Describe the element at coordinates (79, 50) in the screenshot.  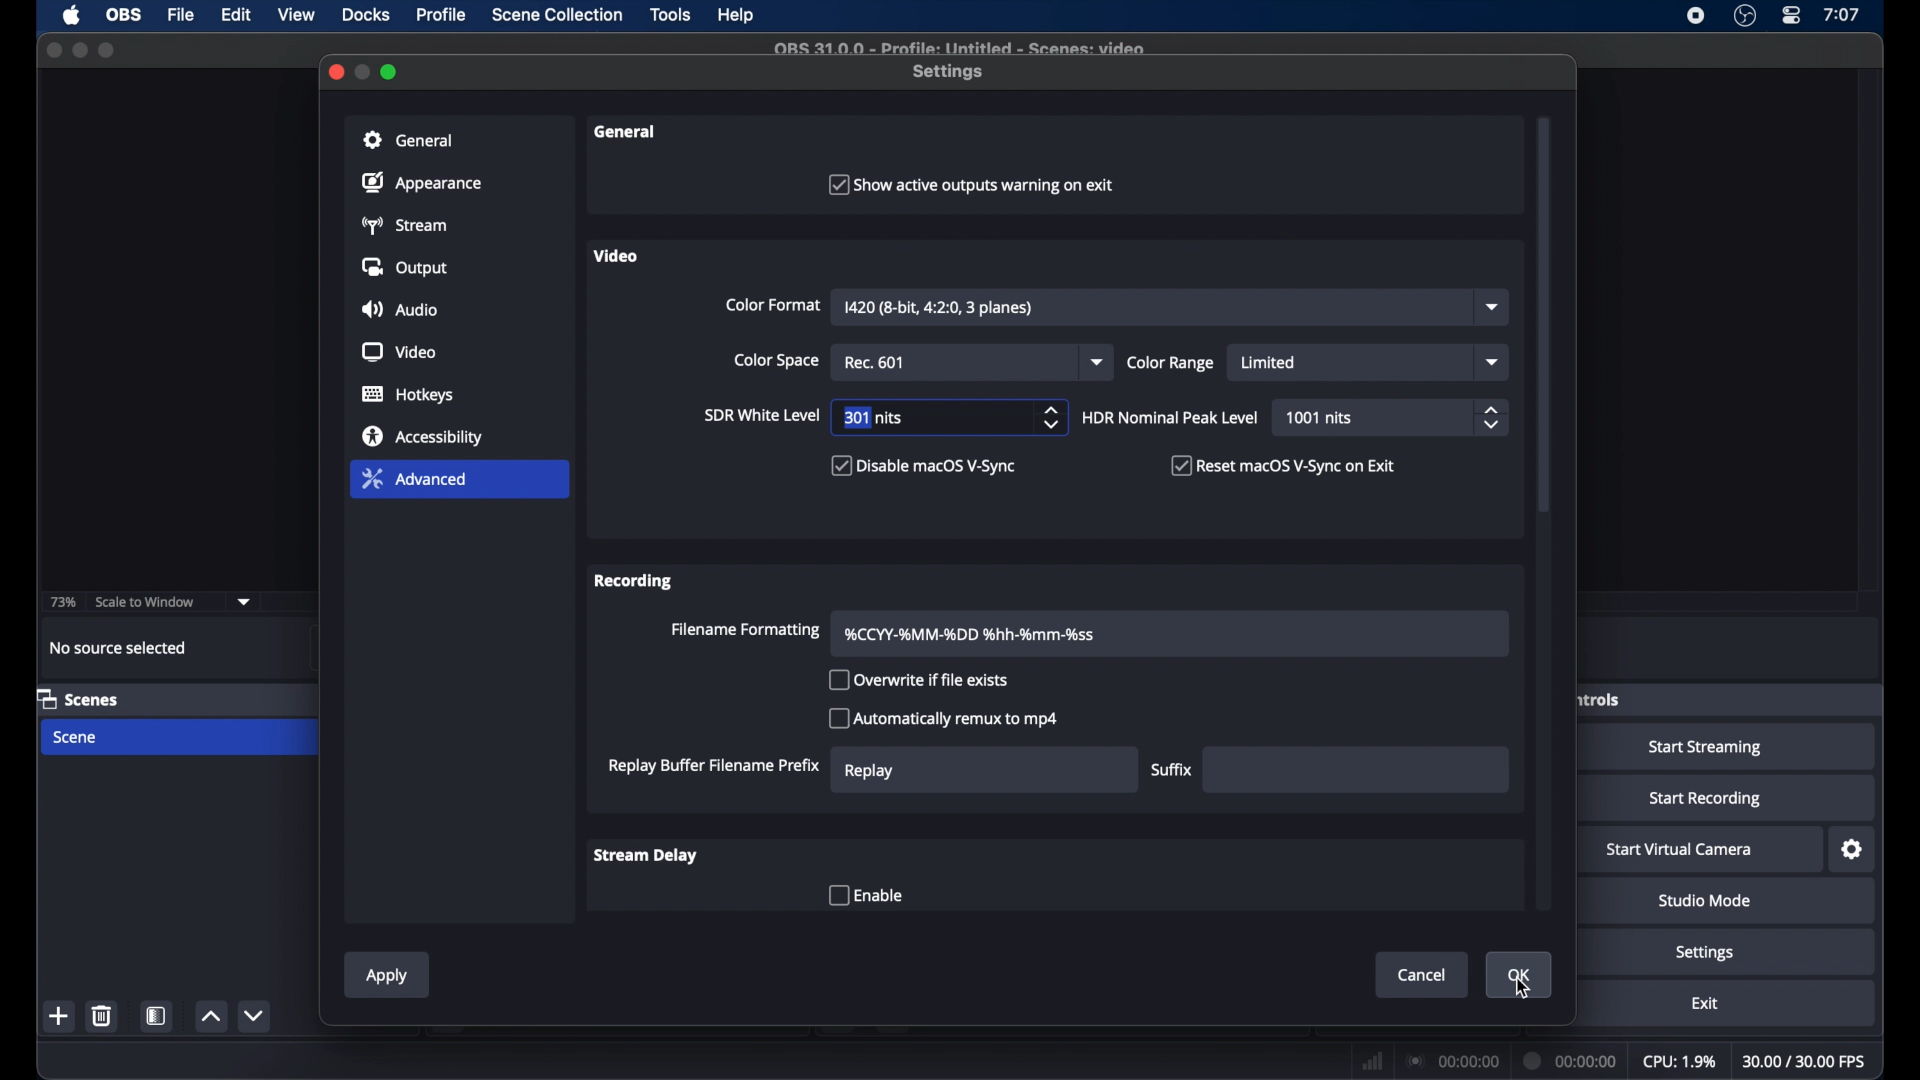
I see `minimize` at that location.